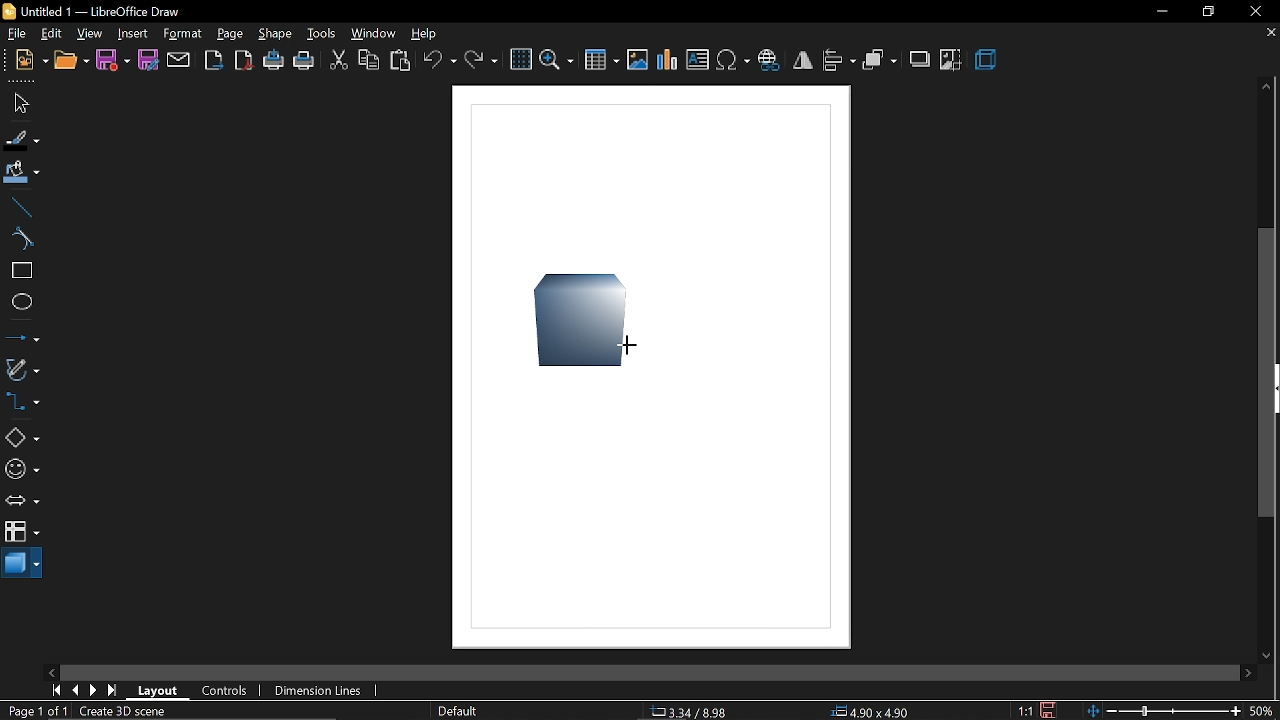 Image resolution: width=1280 pixels, height=720 pixels. Describe the element at coordinates (698, 60) in the screenshot. I see `insert text` at that location.